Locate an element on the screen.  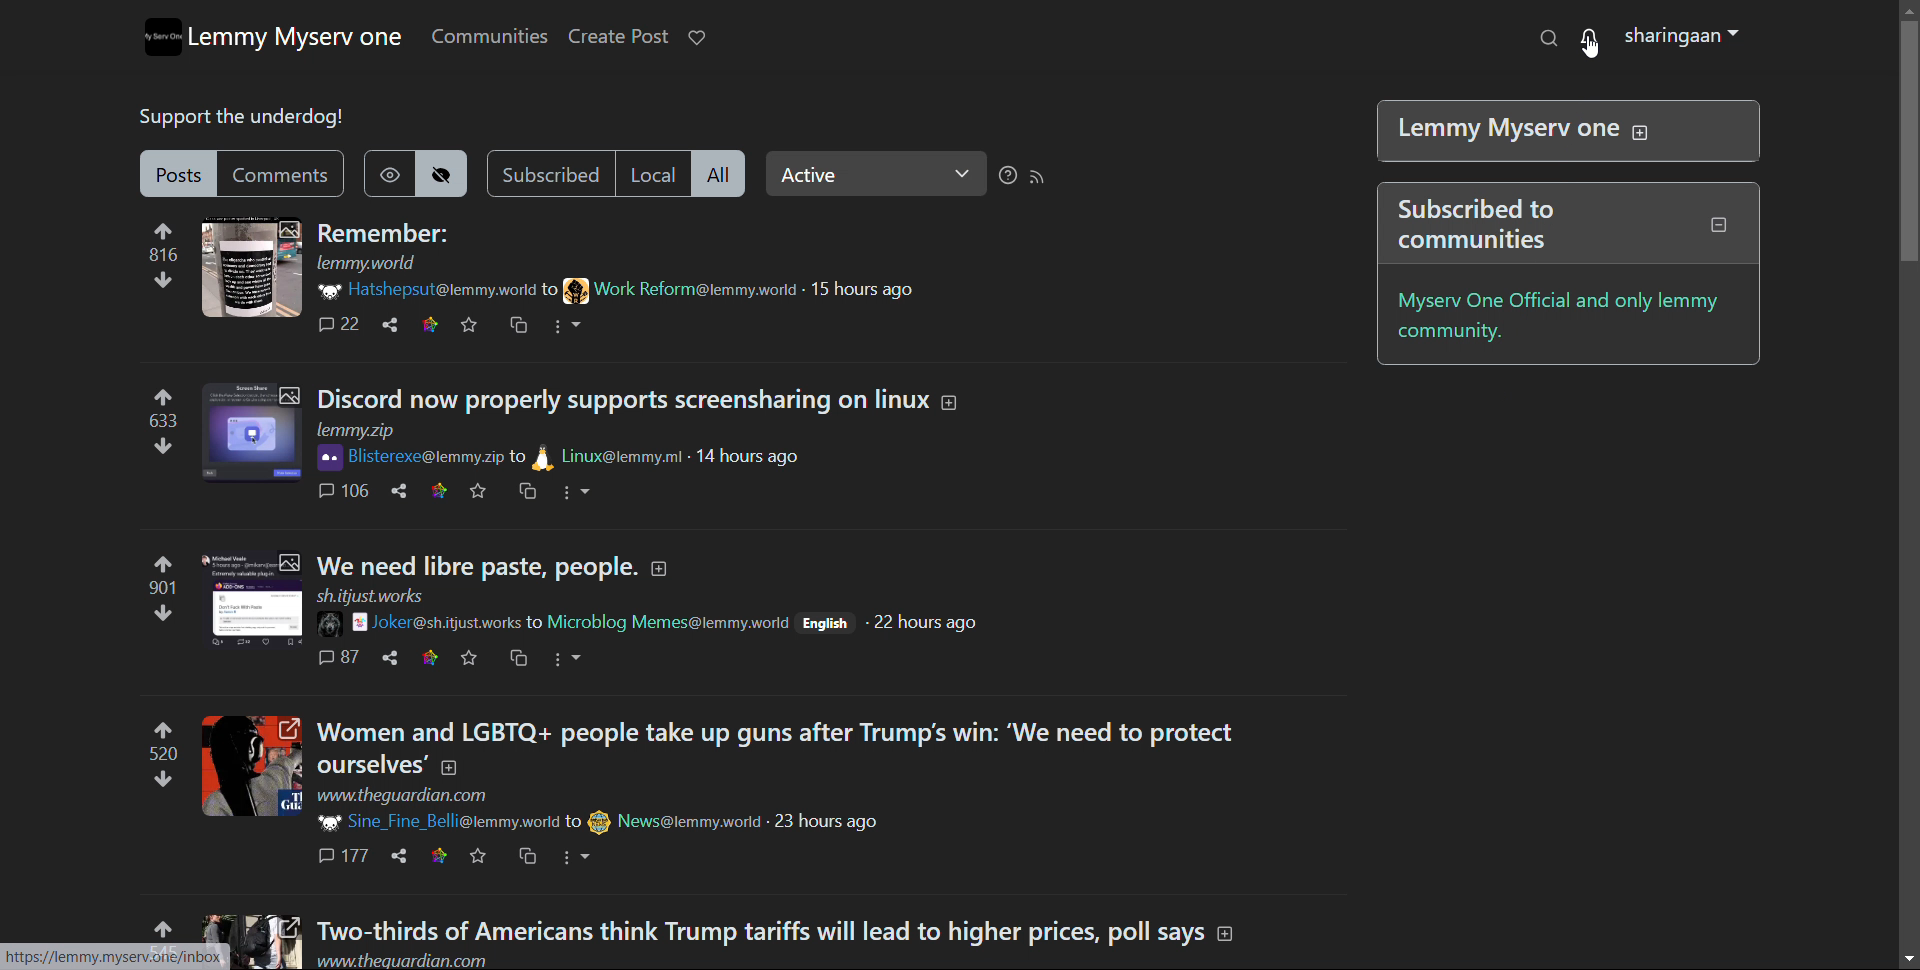
local is located at coordinates (659, 173).